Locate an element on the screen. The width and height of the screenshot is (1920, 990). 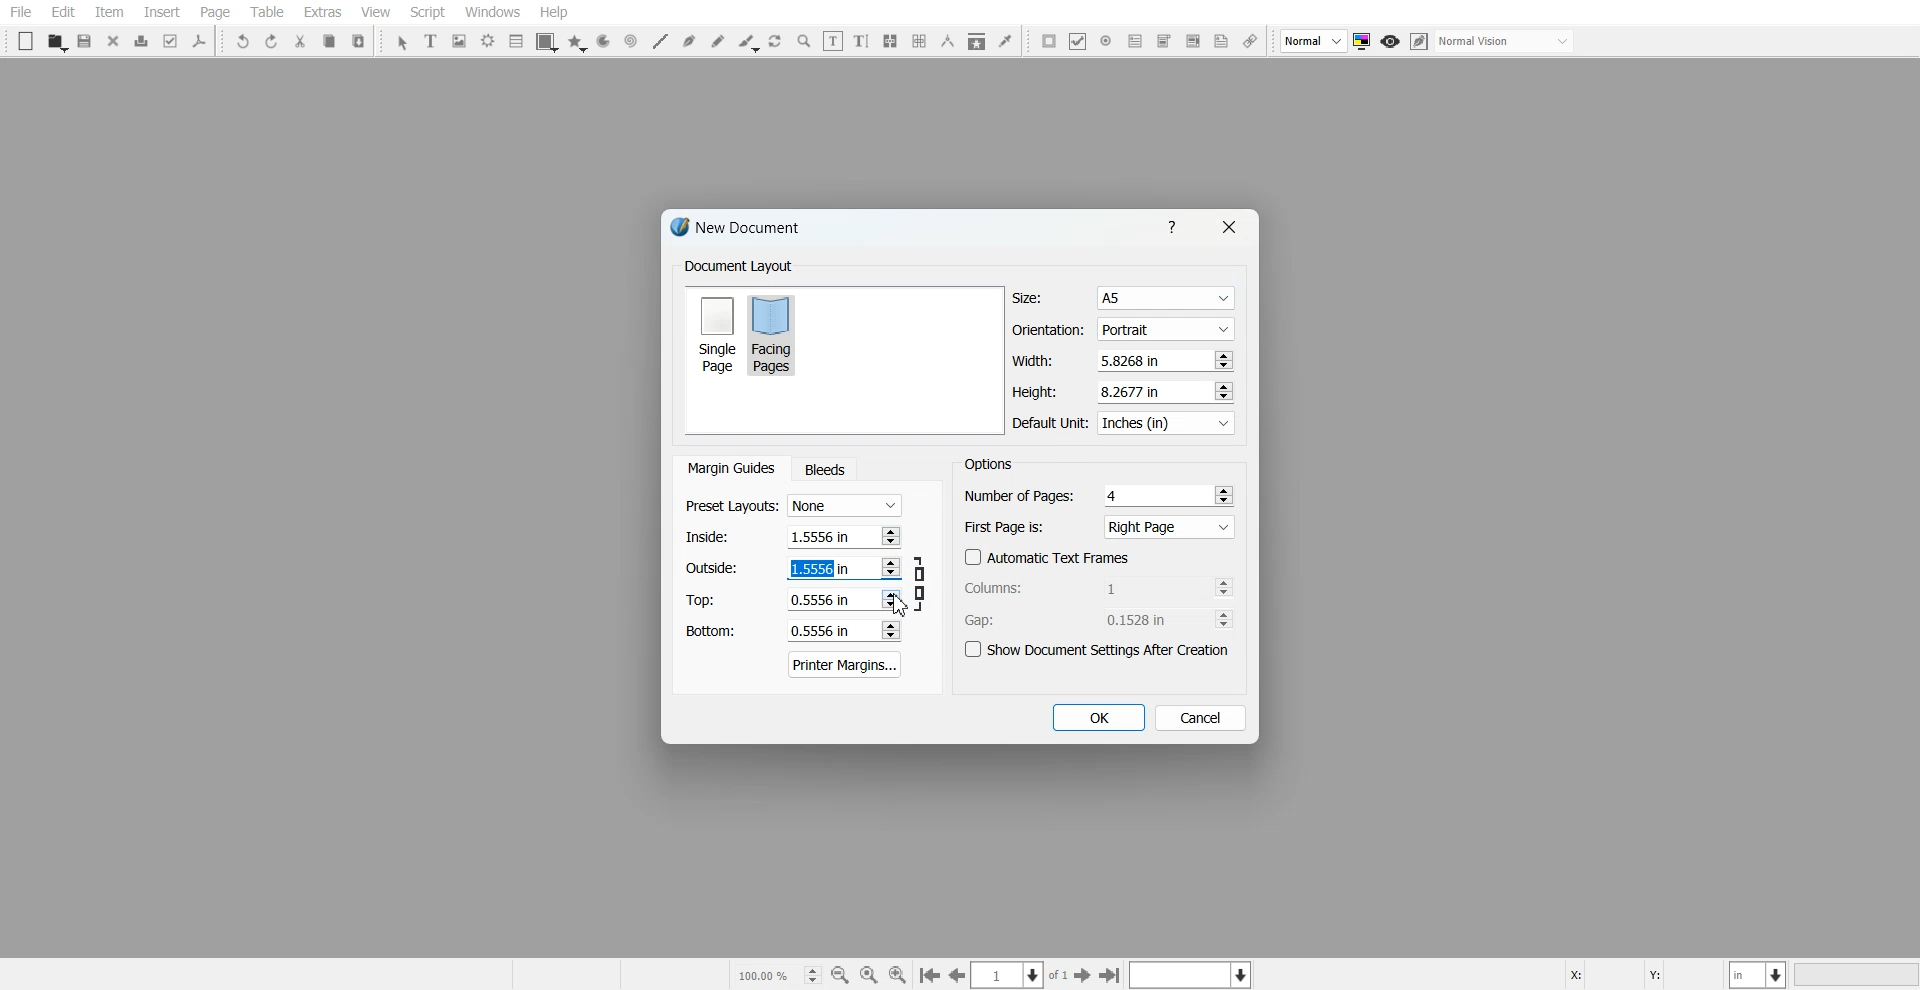
Width adjuster is located at coordinates (1122, 361).